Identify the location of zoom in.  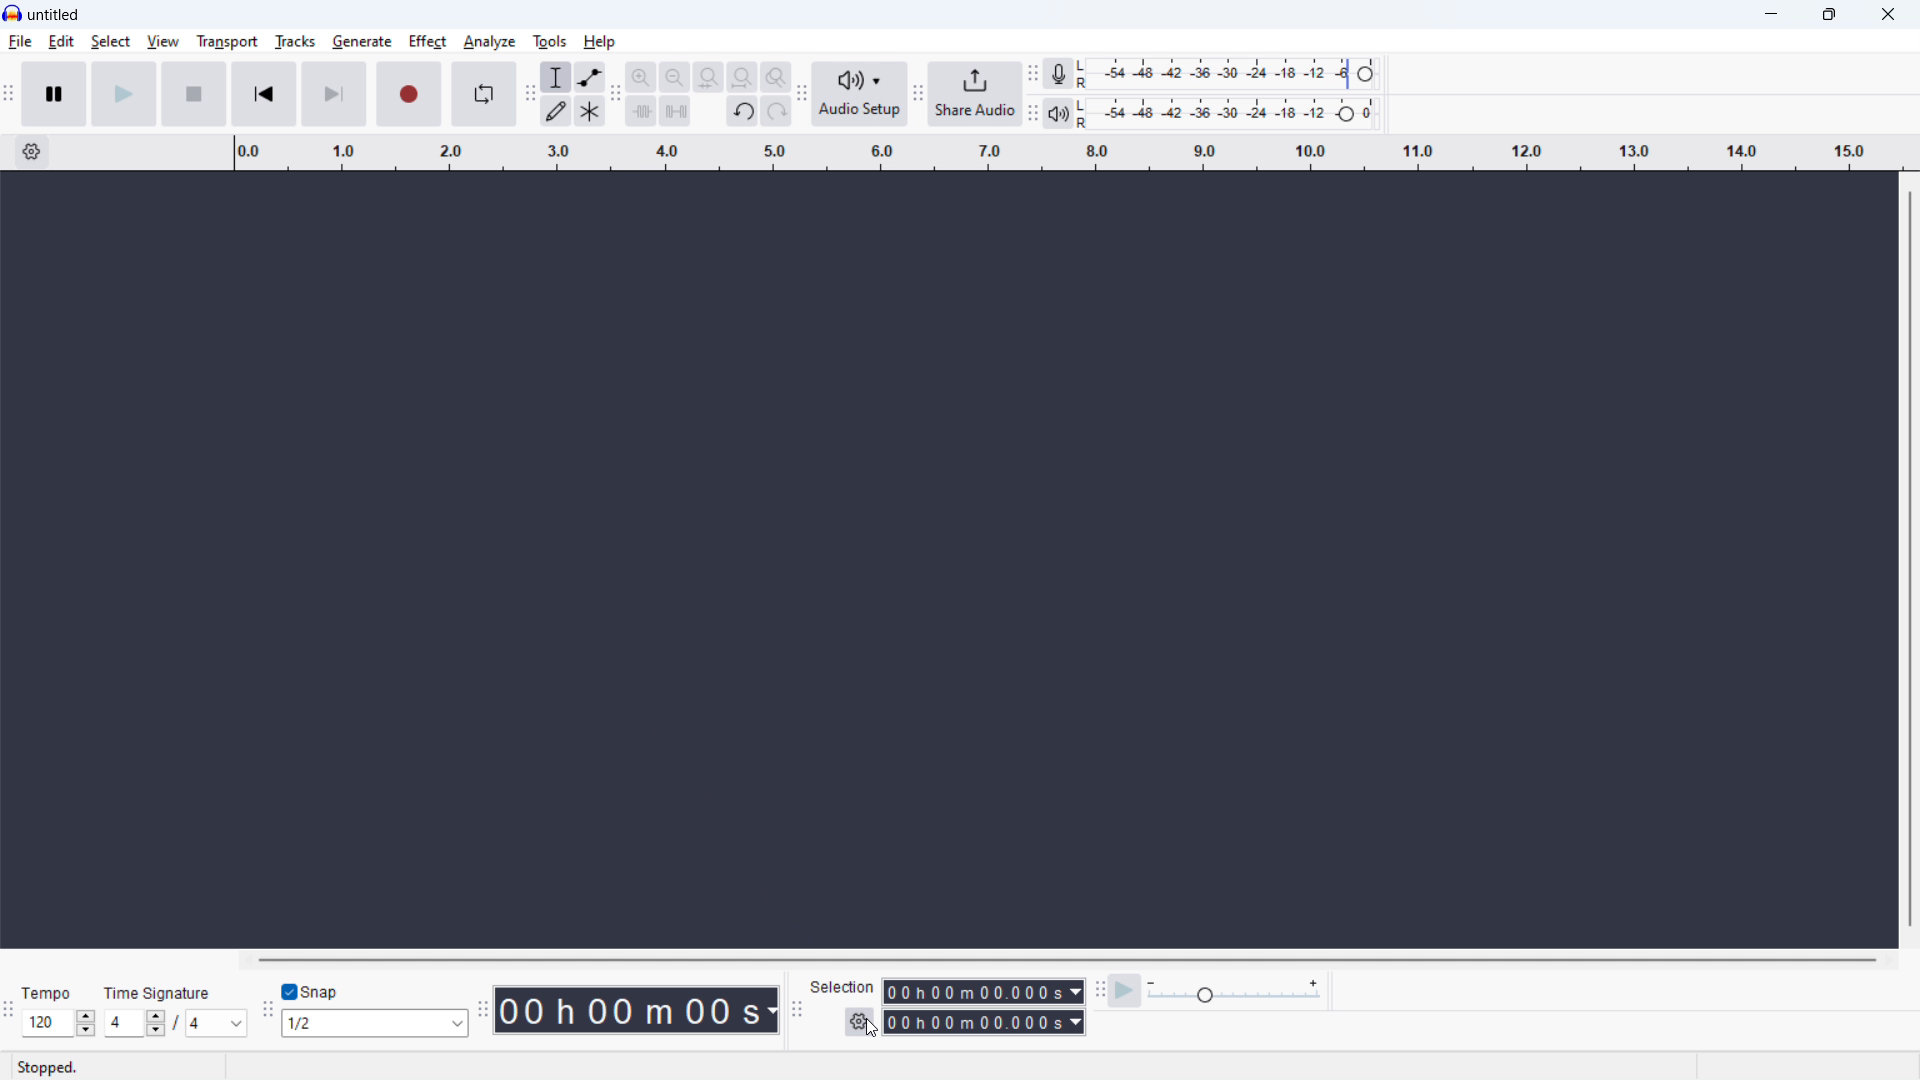
(642, 77).